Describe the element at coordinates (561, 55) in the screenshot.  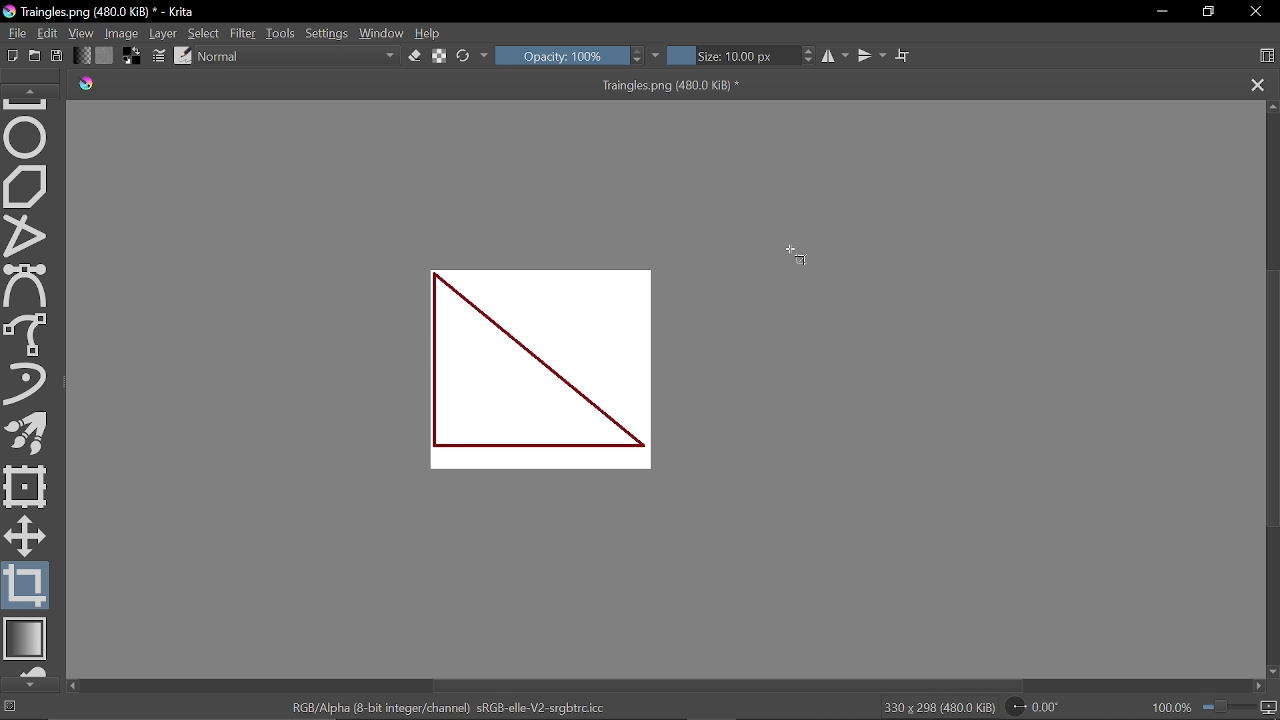
I see `Opacity: 100%` at that location.